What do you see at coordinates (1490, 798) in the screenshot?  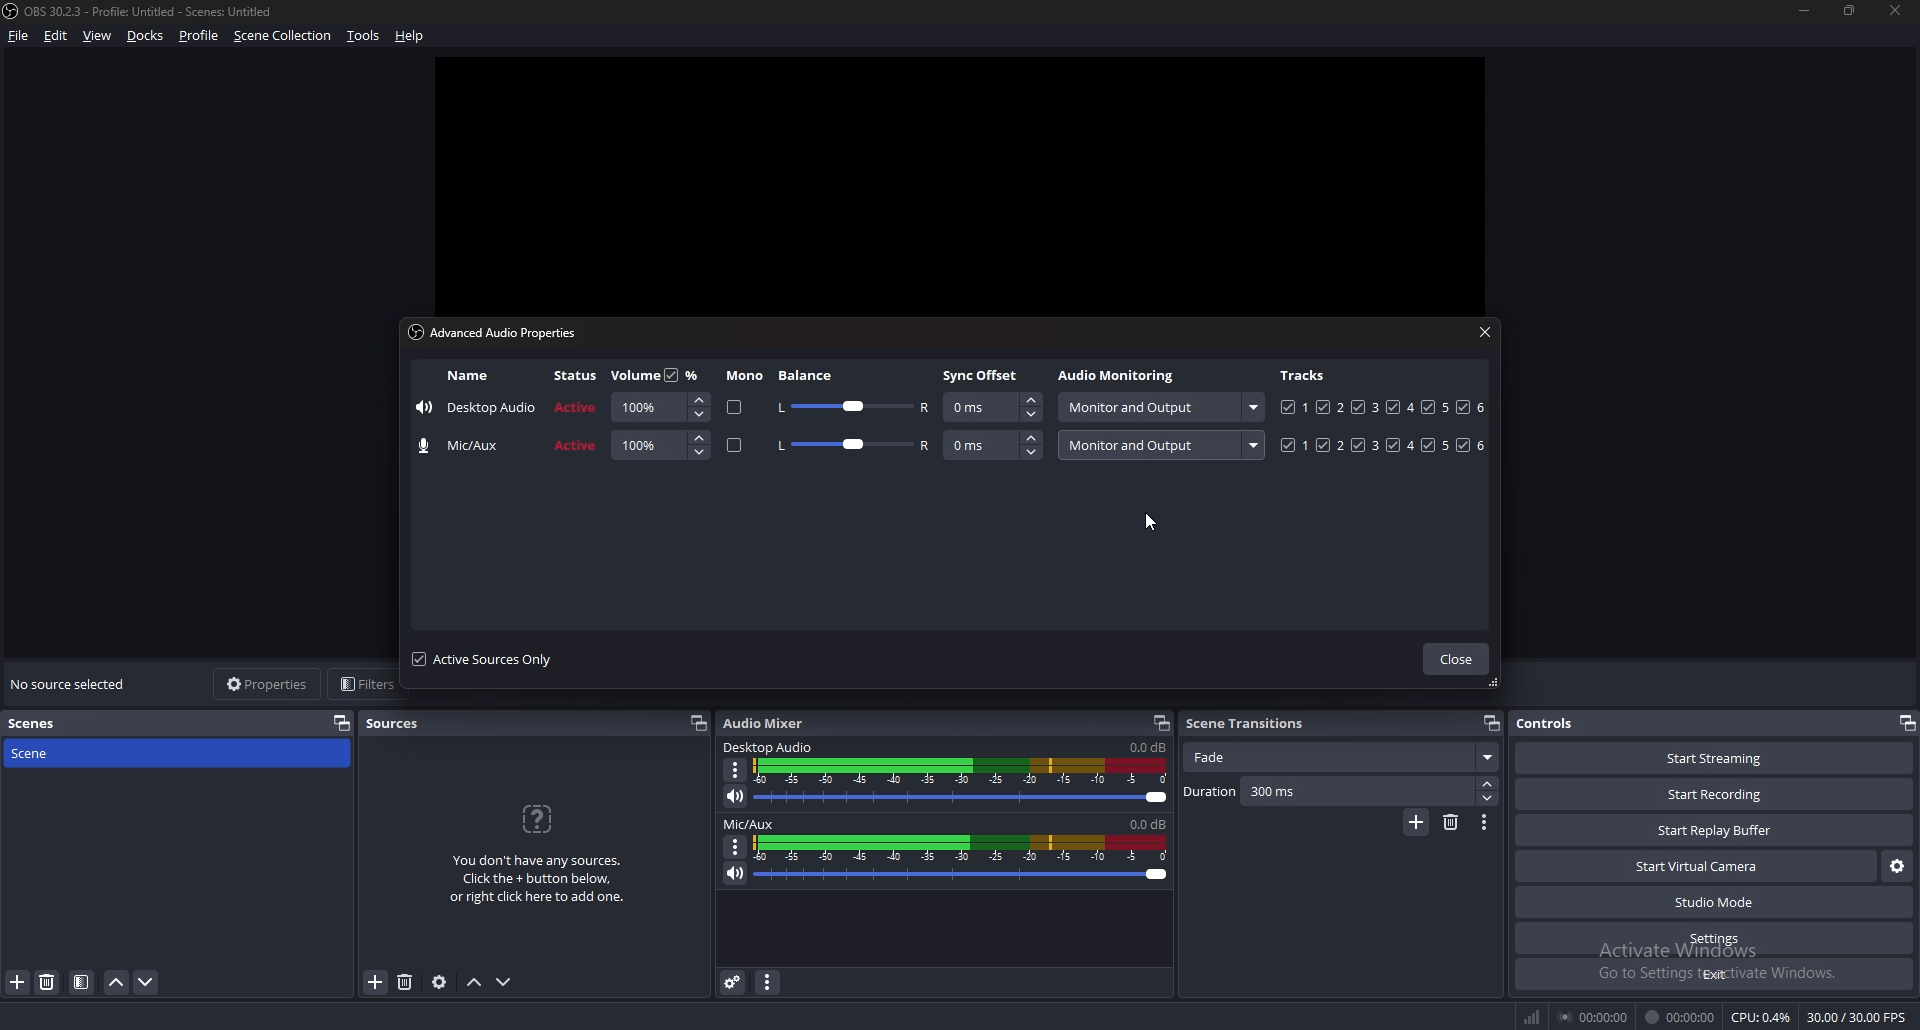 I see `decrease duration` at bounding box center [1490, 798].